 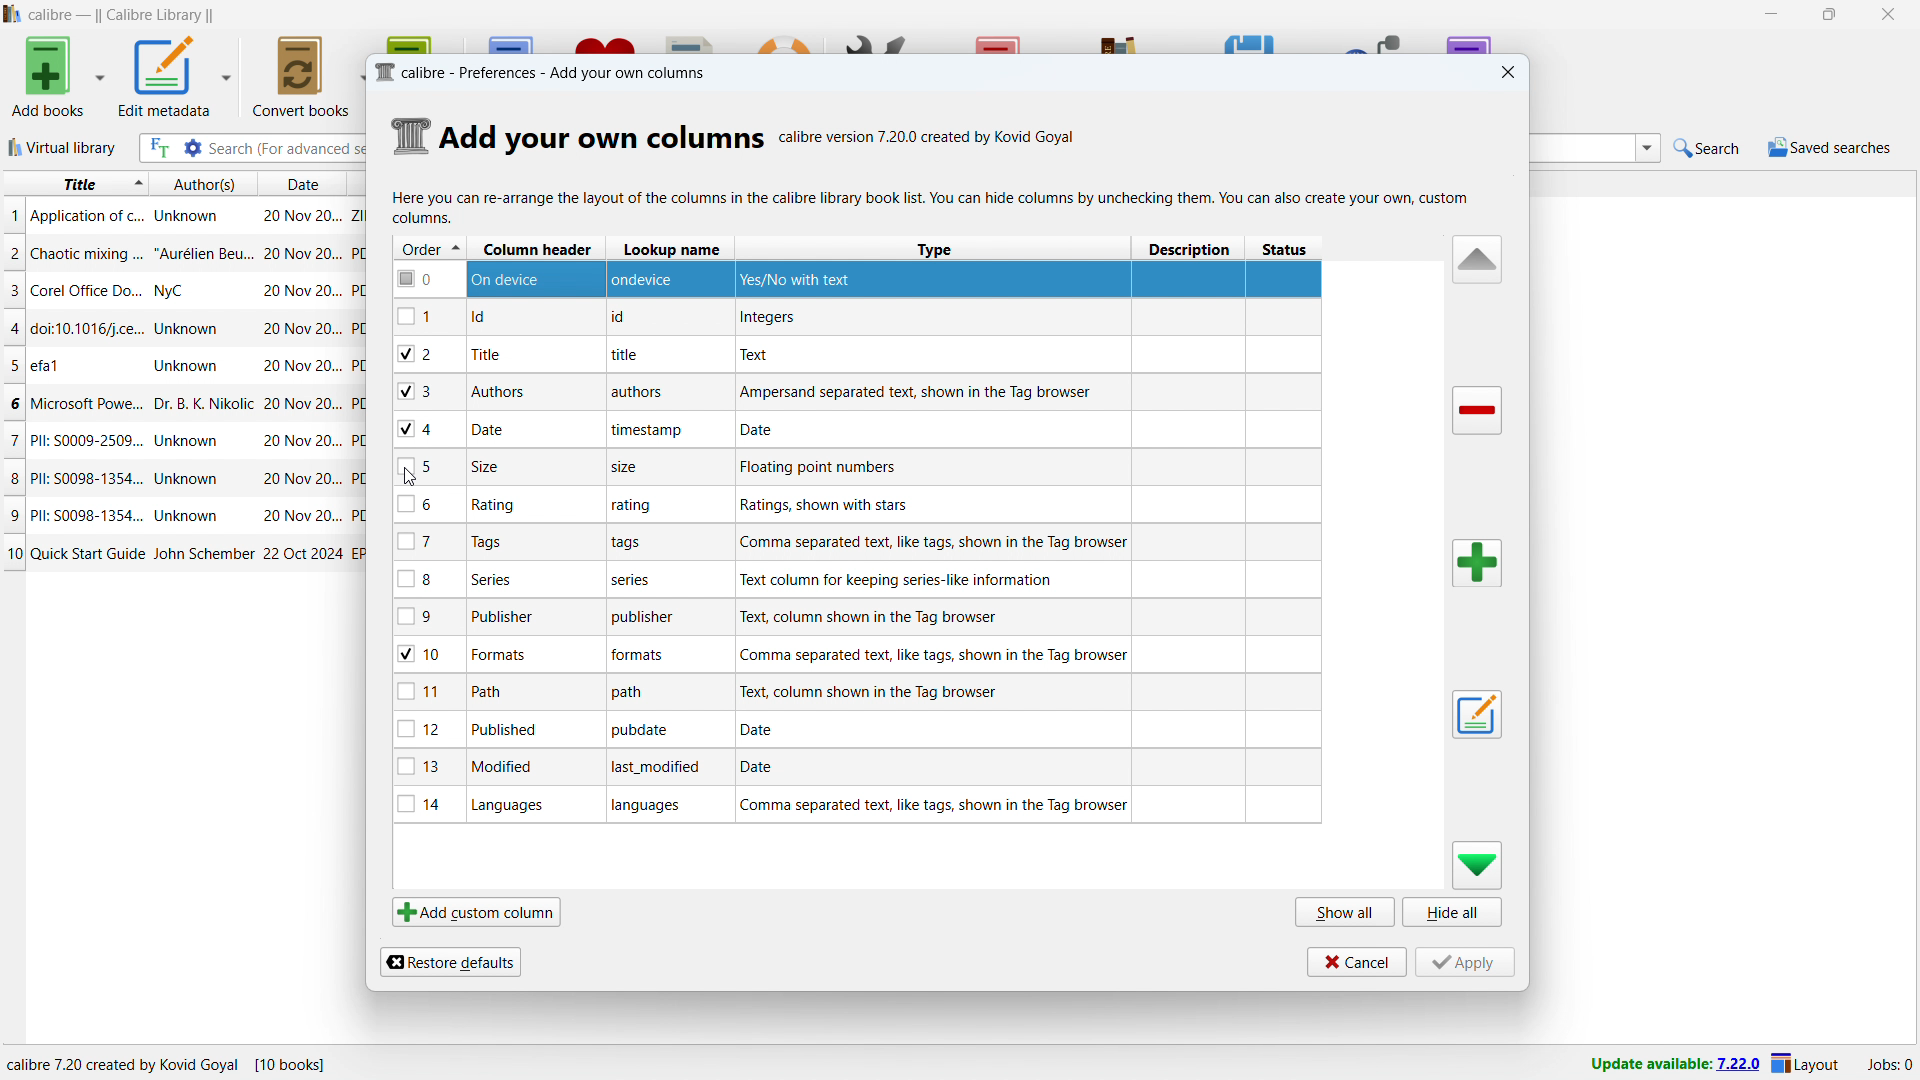 I want to click on date, so click(x=303, y=406).